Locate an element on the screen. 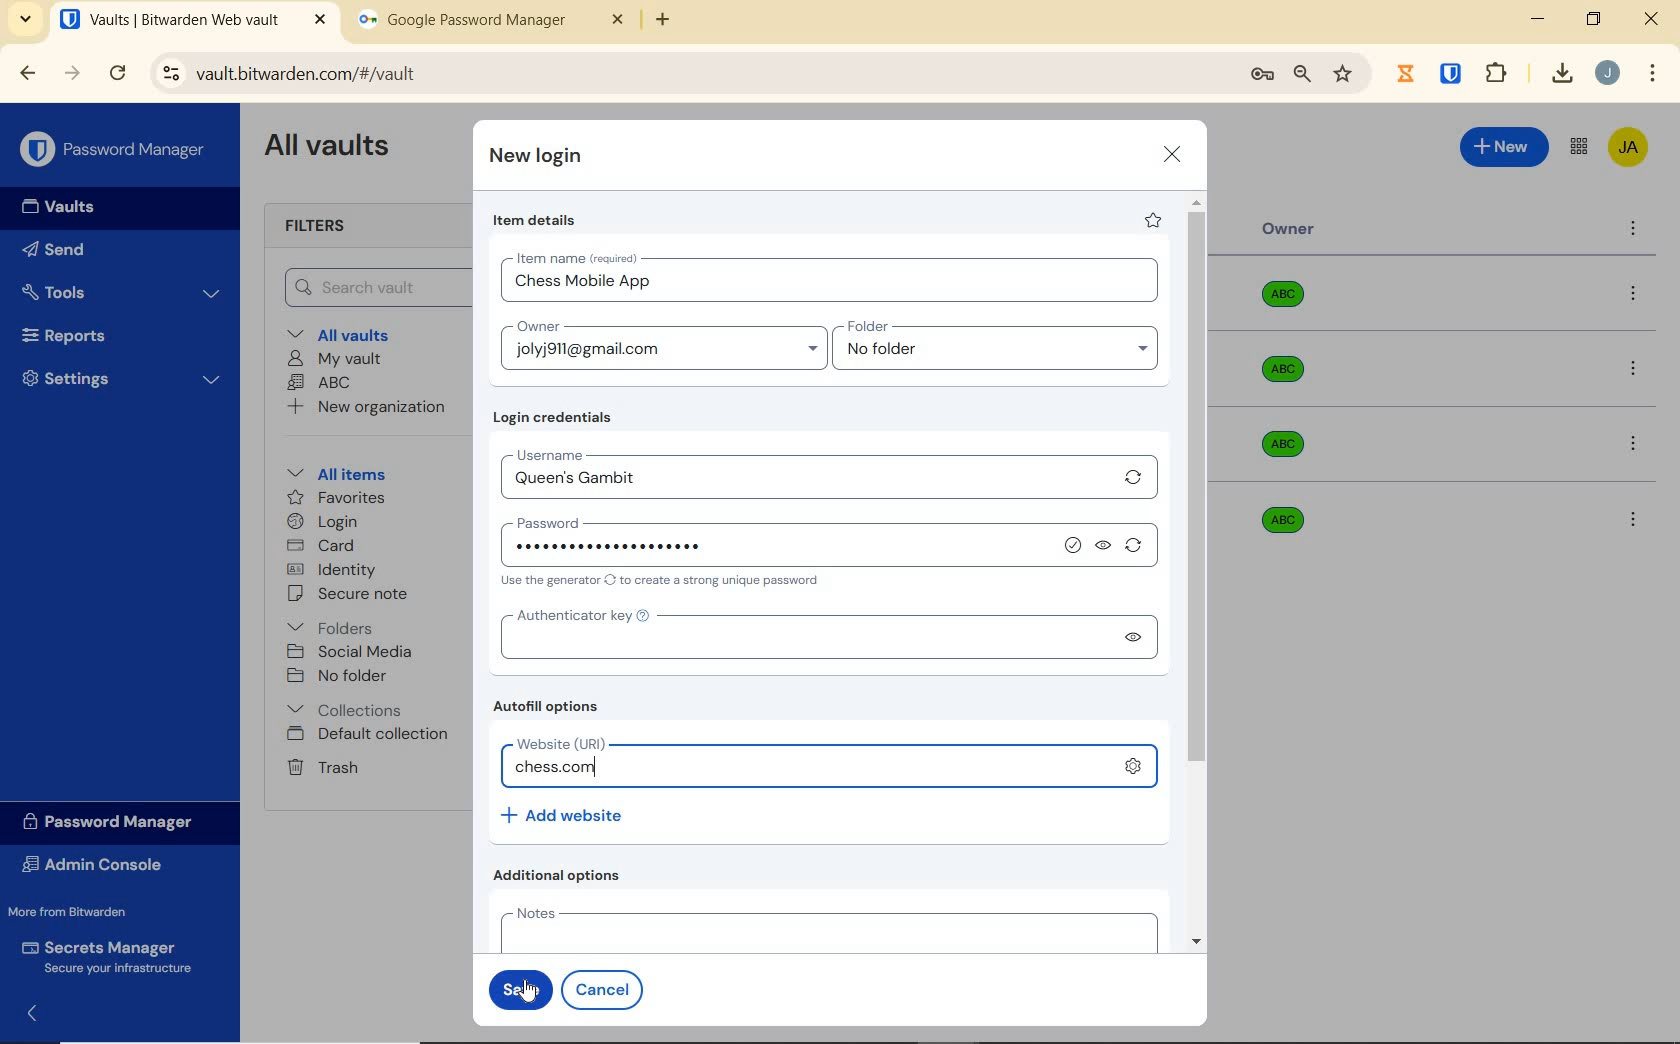  item details is located at coordinates (535, 221).